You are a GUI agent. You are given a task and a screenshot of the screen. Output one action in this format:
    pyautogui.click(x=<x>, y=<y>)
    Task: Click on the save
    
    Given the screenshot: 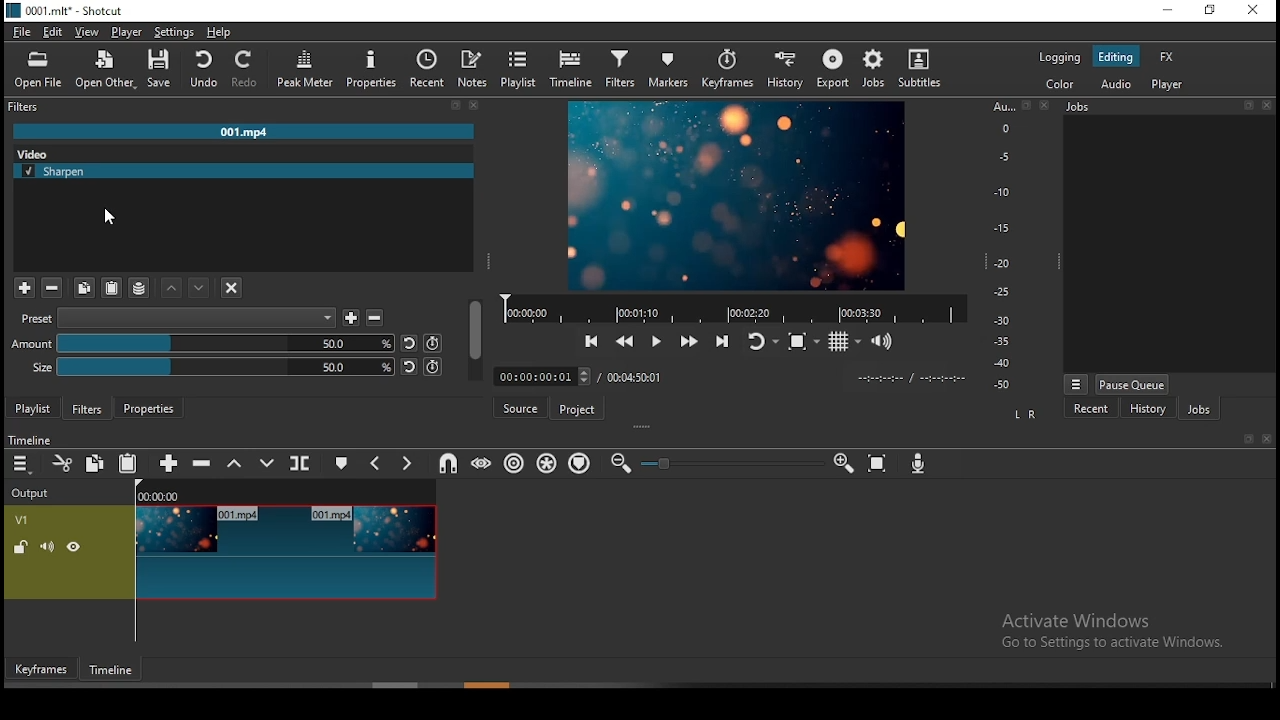 What is the action you would take?
    pyautogui.click(x=165, y=72)
    